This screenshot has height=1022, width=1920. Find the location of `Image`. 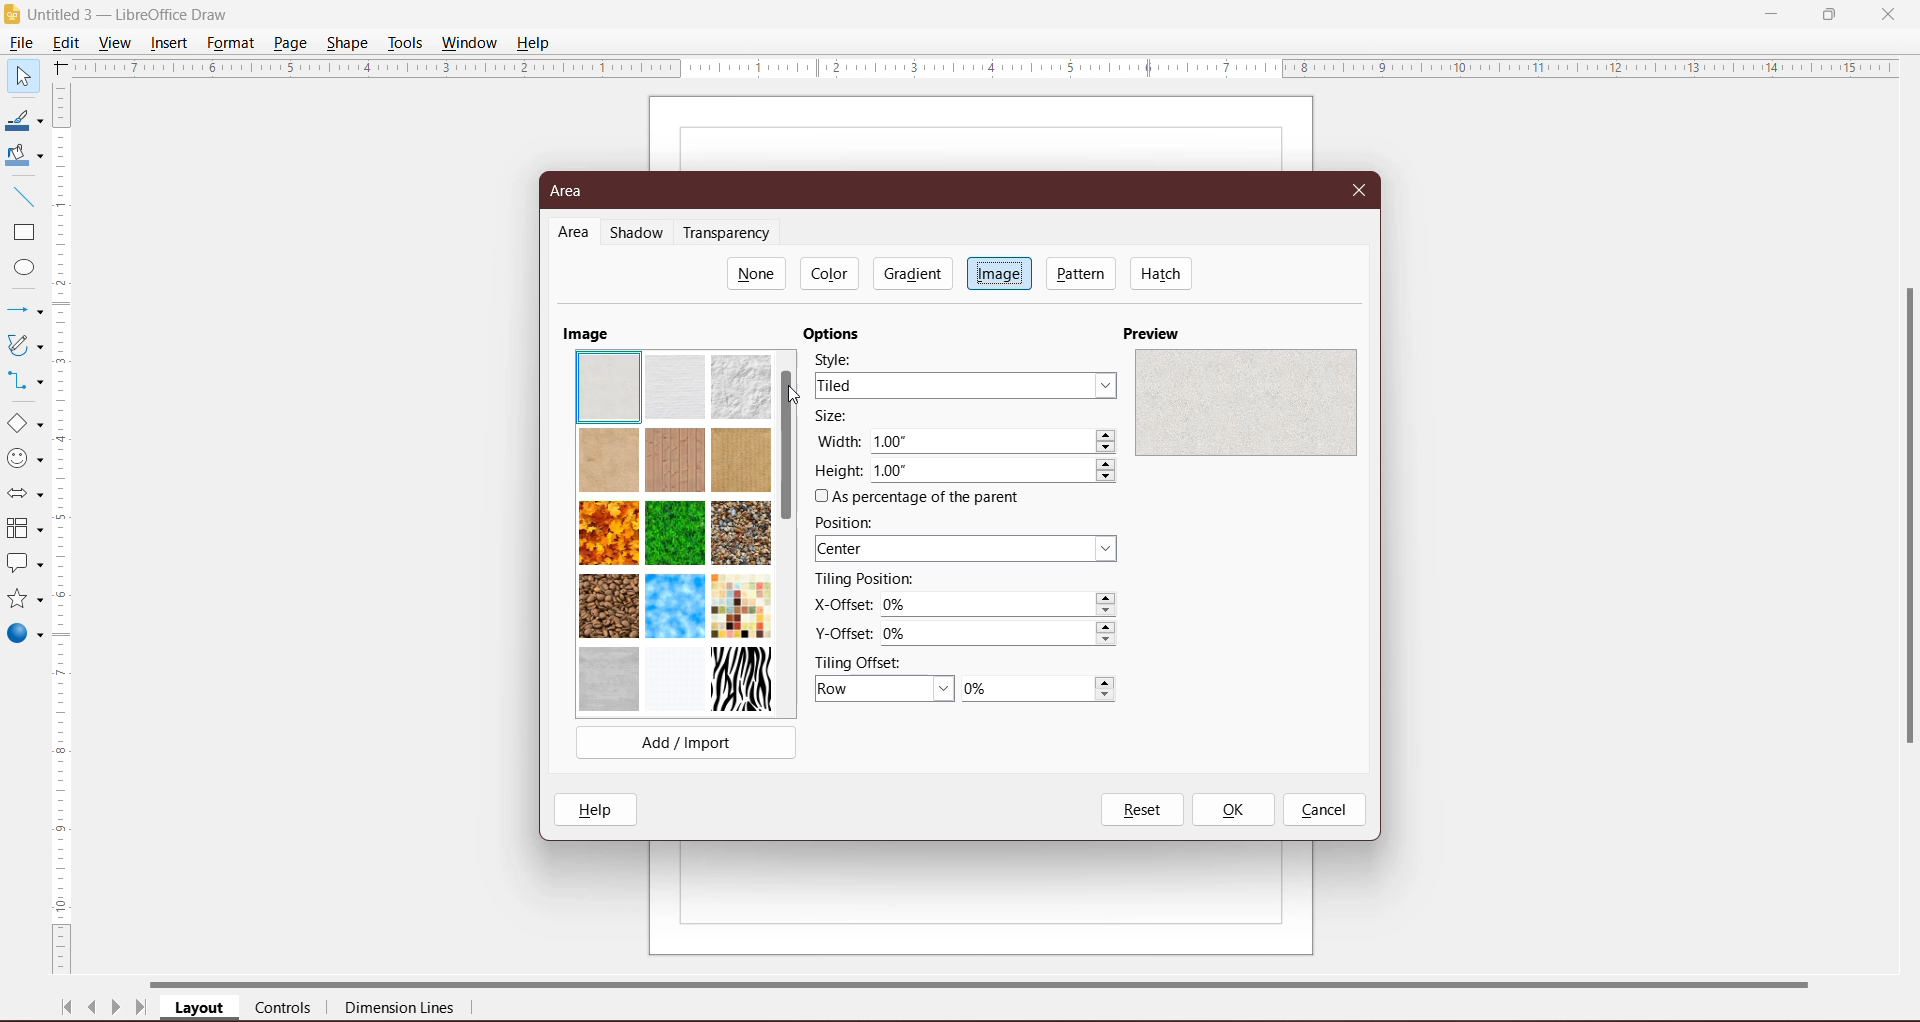

Image is located at coordinates (586, 333).